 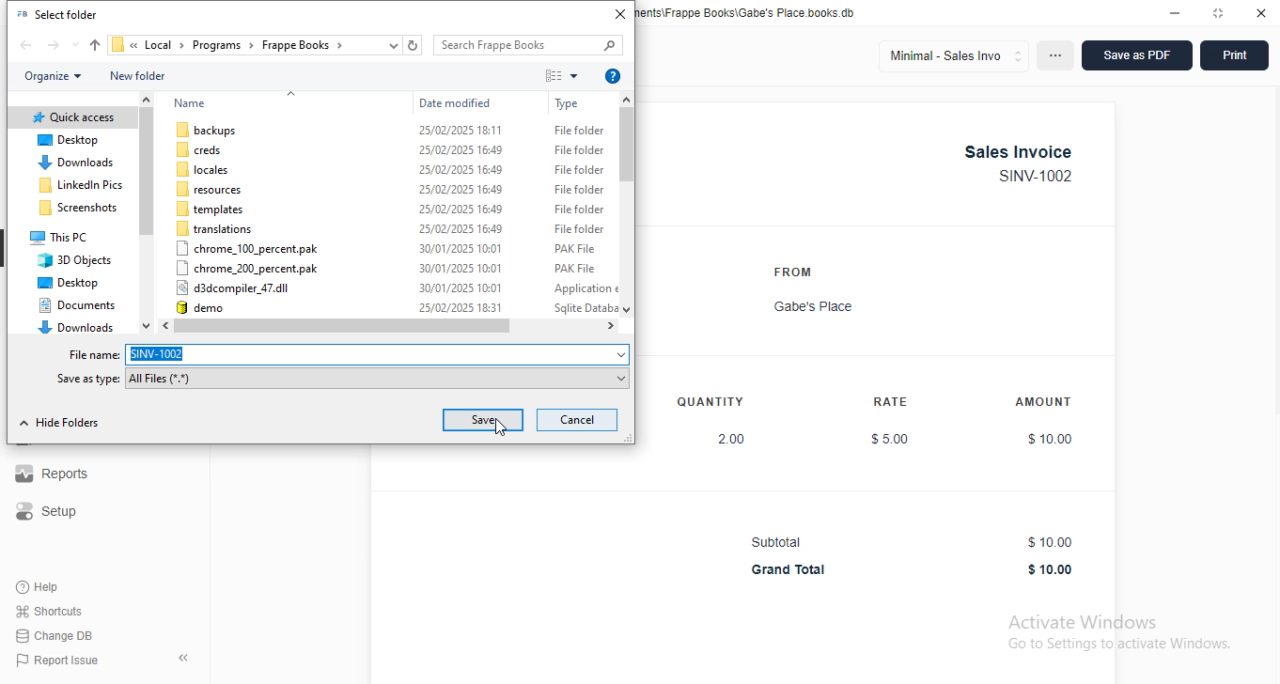 What do you see at coordinates (628, 167) in the screenshot?
I see `scroll bar` at bounding box center [628, 167].